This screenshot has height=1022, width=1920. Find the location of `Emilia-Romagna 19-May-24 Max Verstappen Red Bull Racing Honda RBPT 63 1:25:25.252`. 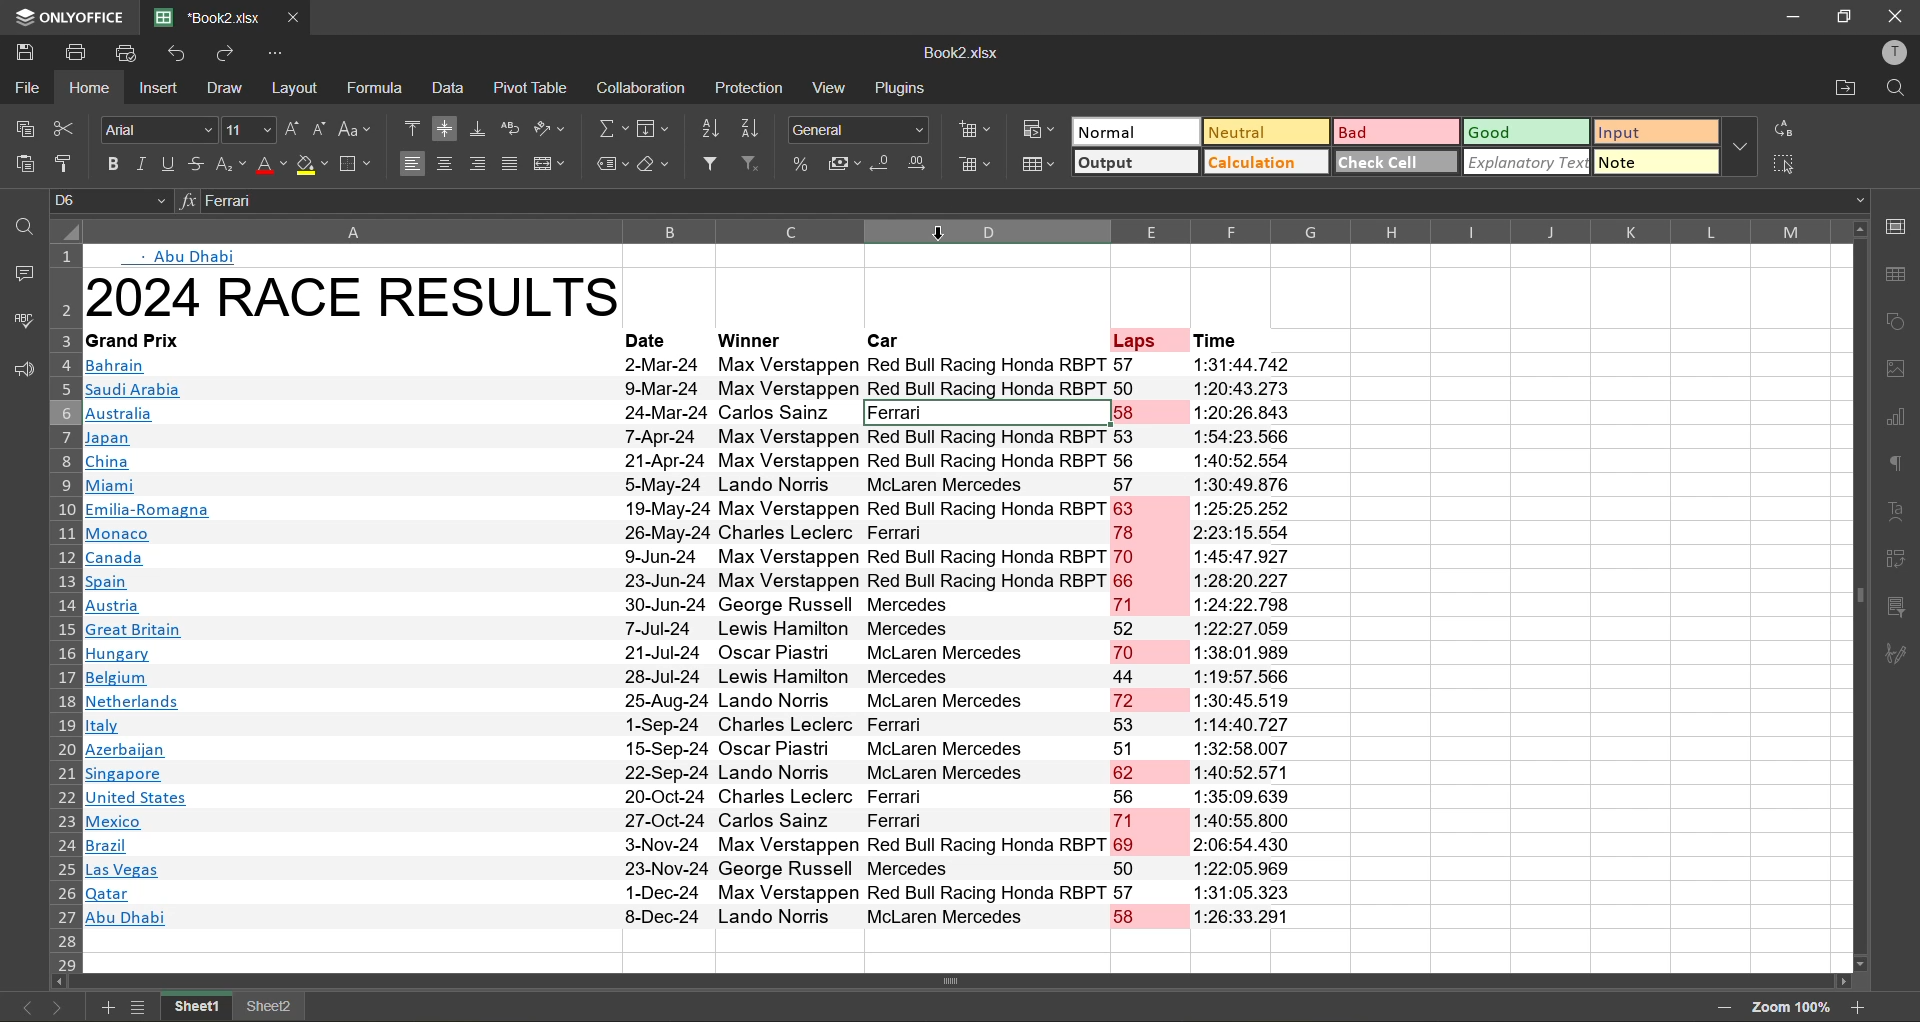

Emilia-Romagna 19-May-24 Max Verstappen Red Bull Racing Honda RBPT 63 1:25:25.252 is located at coordinates (692, 508).